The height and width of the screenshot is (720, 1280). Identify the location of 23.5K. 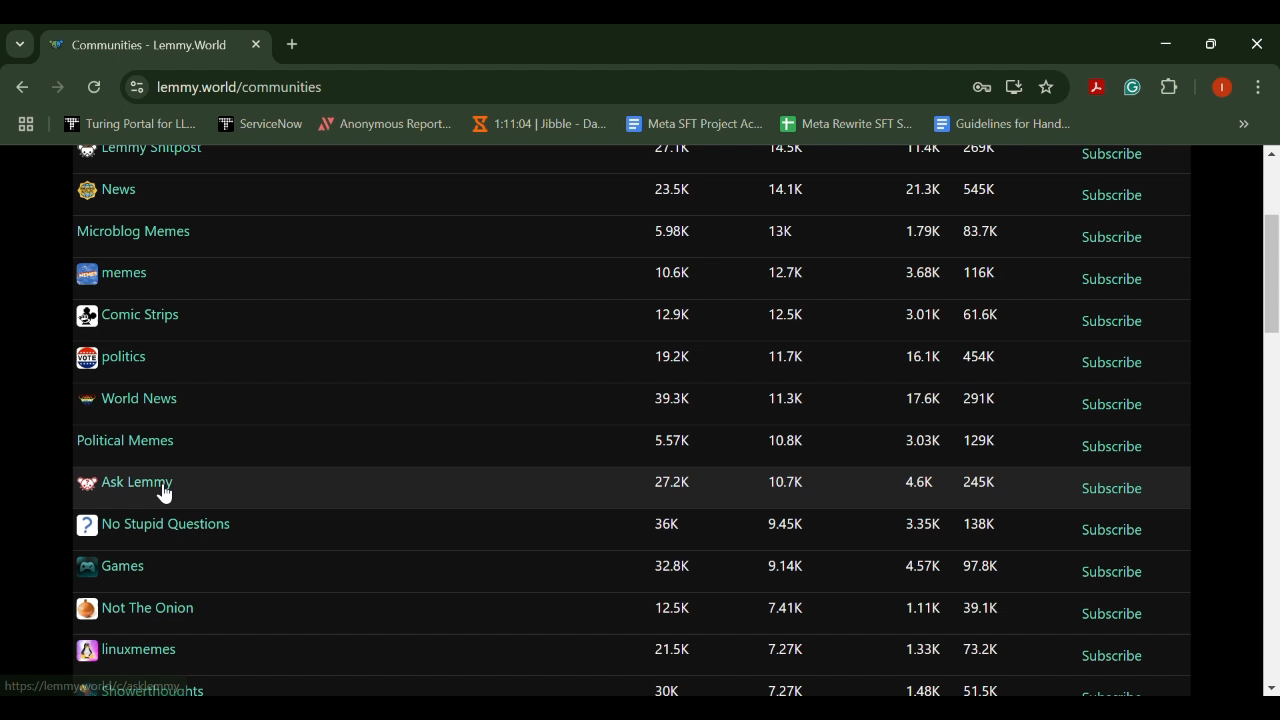
(674, 190).